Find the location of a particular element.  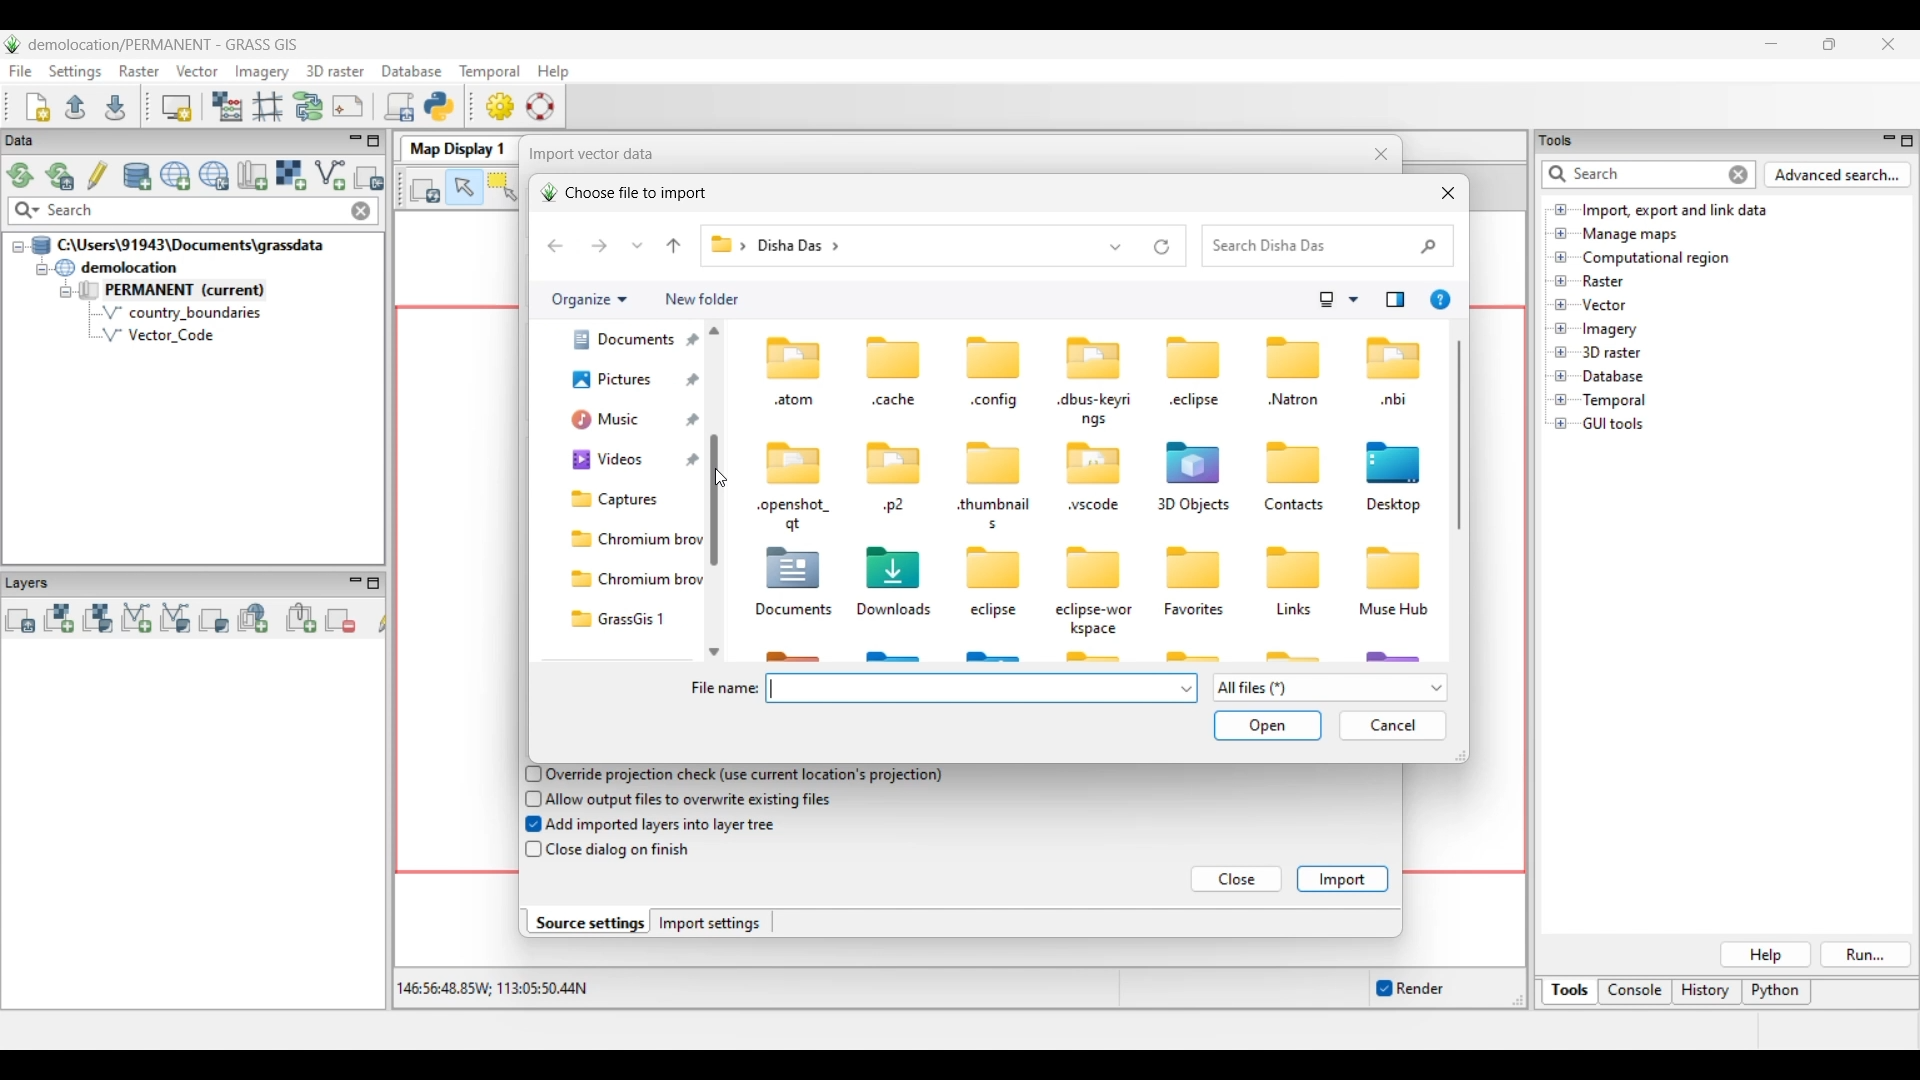

Maximize Tools panel is located at coordinates (1907, 141).